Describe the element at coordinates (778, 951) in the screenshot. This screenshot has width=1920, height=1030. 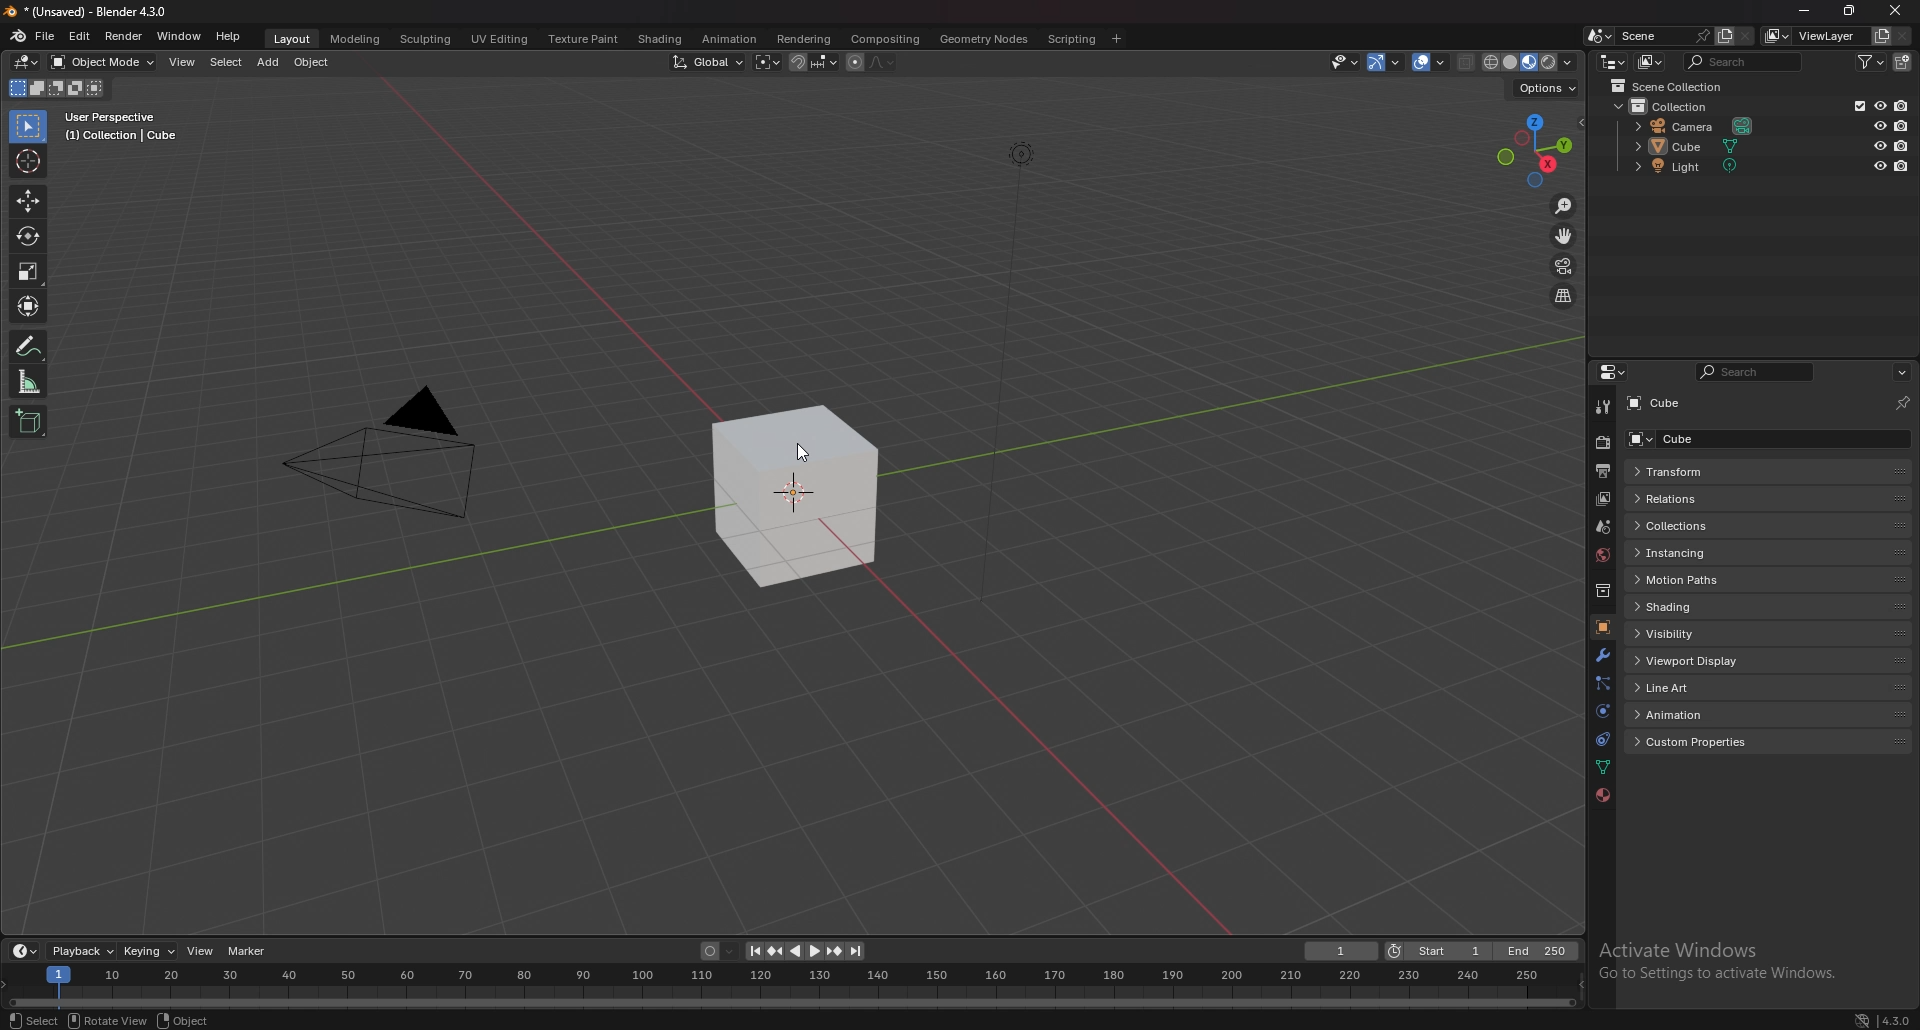
I see `jump to previous keyframe` at that location.